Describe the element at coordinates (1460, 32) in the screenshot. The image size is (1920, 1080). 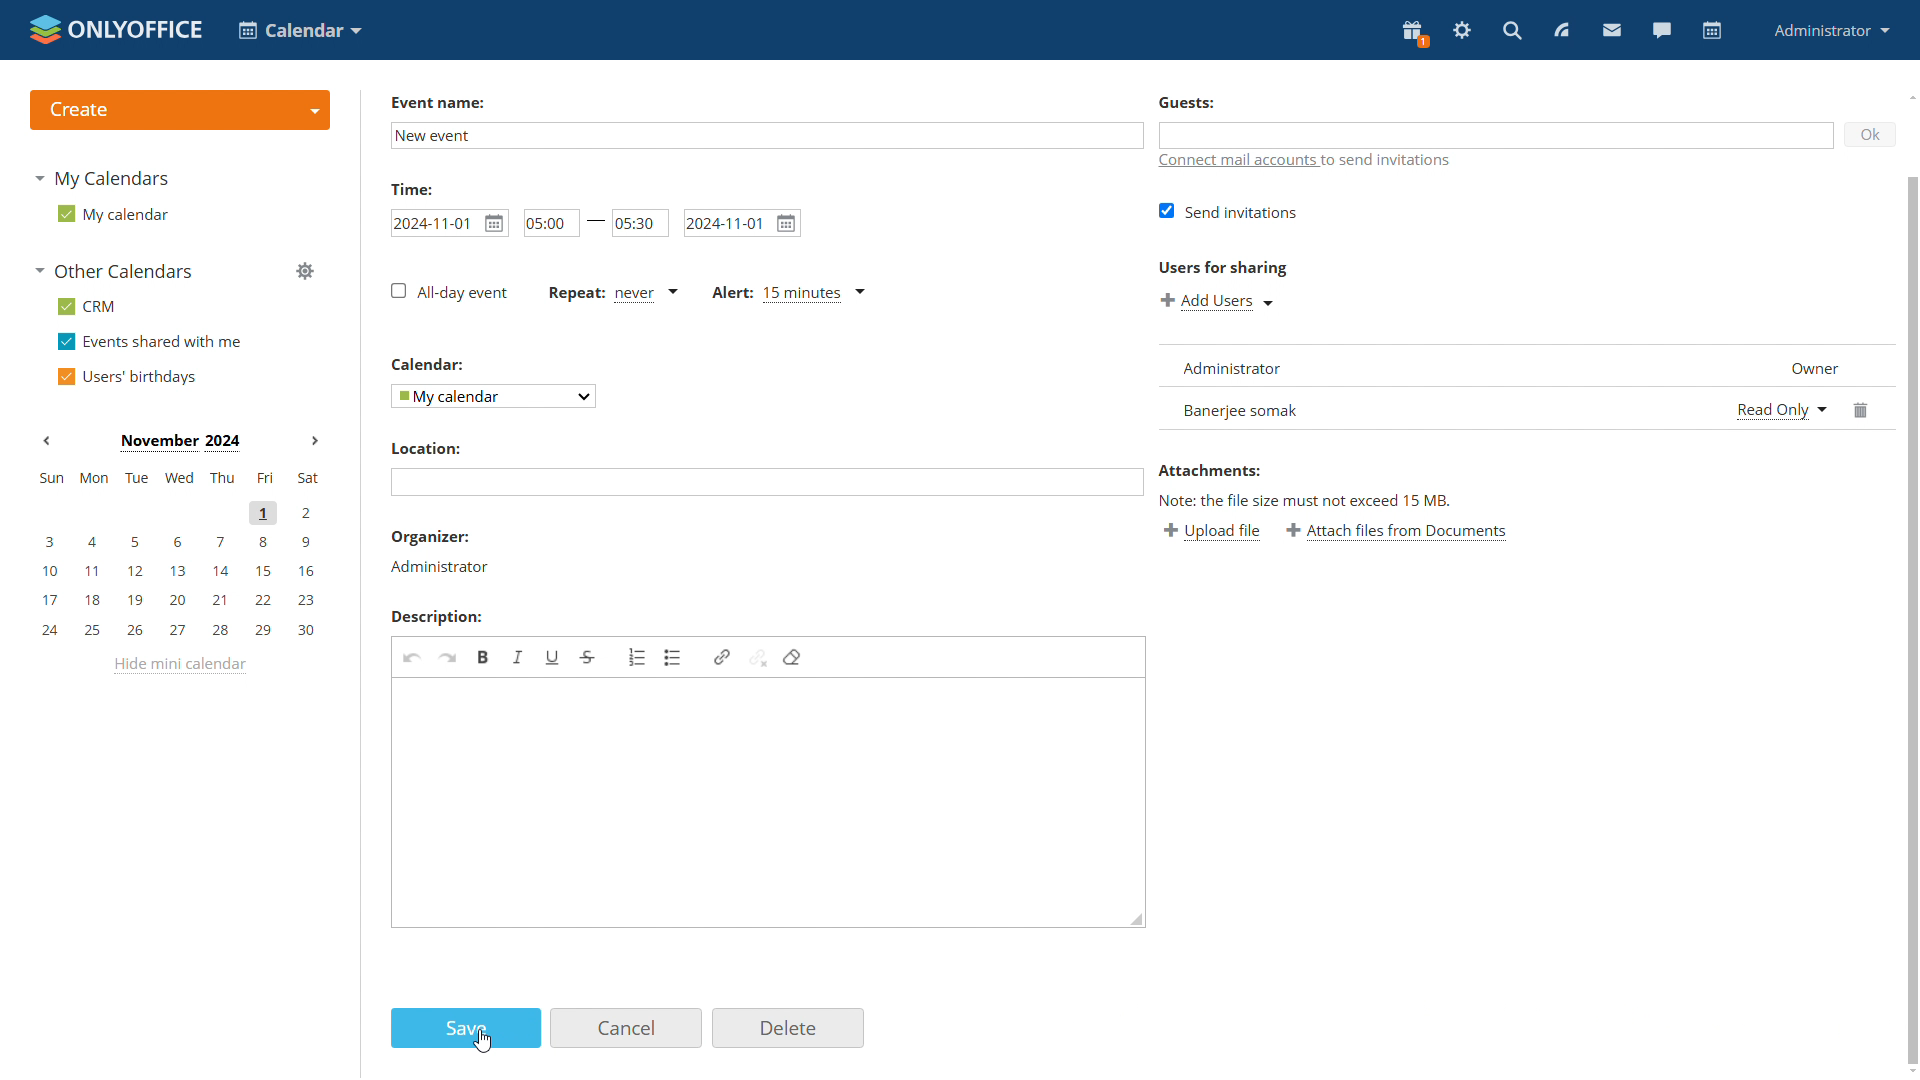
I see `settings` at that location.